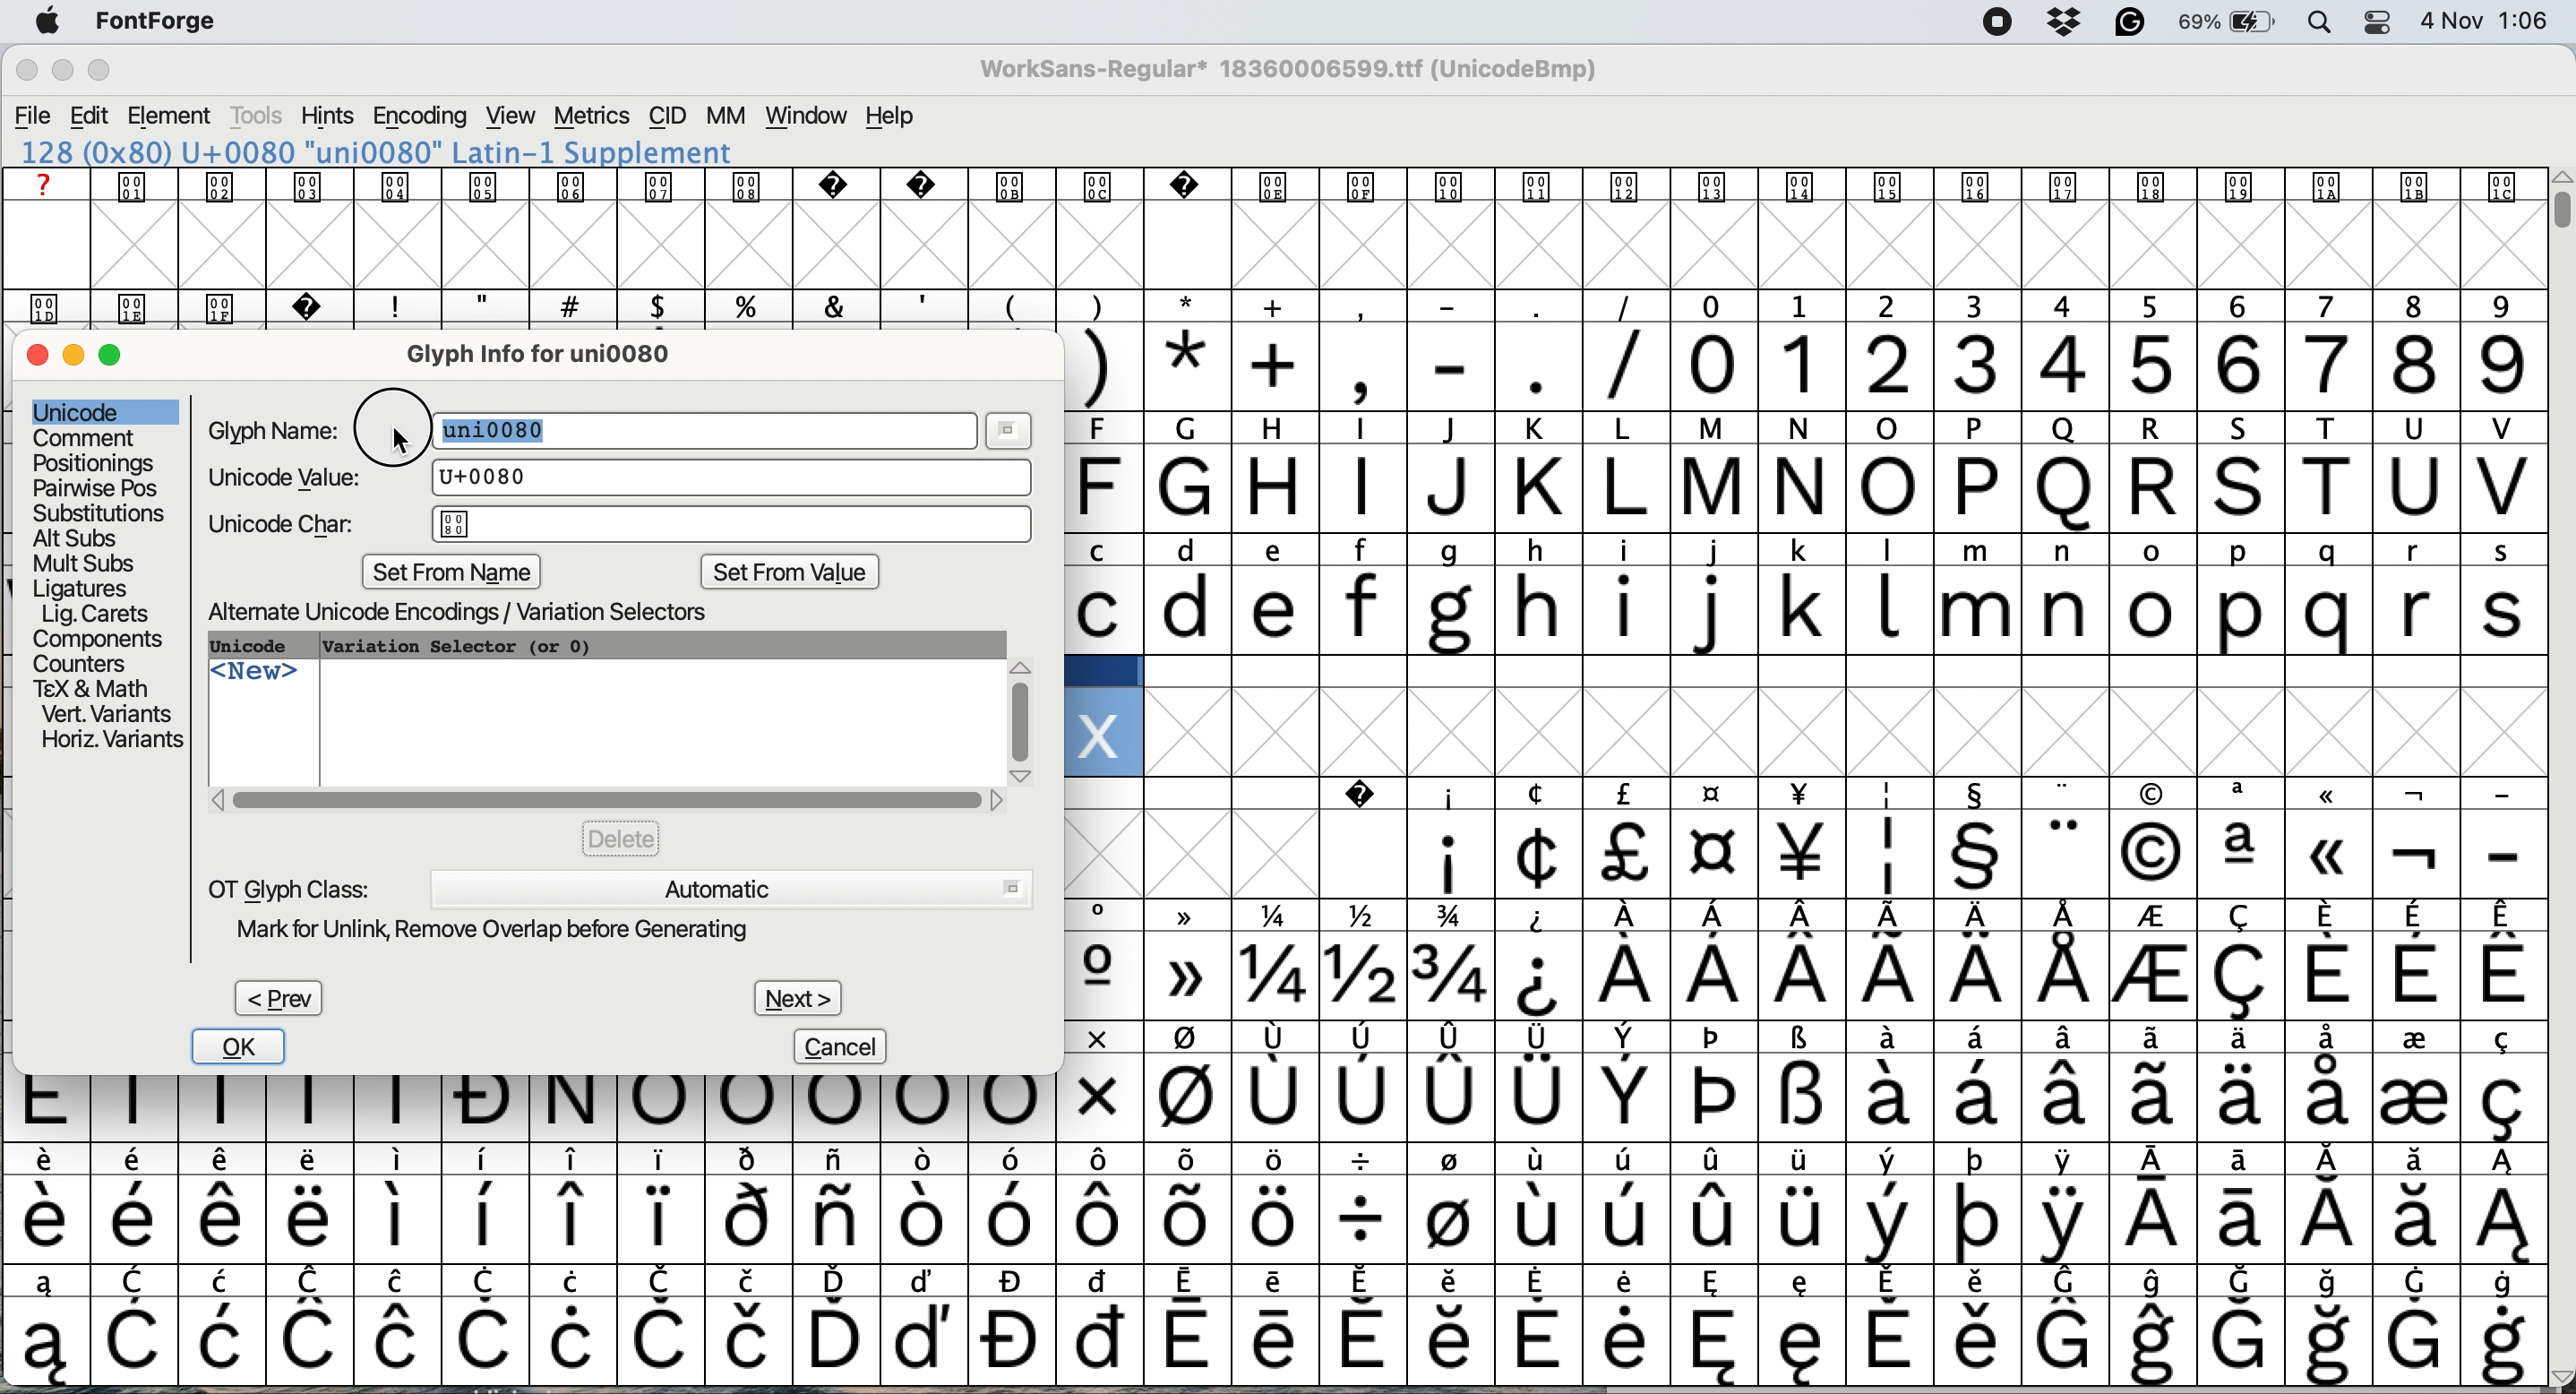 The image size is (2576, 1394). What do you see at coordinates (1802, 918) in the screenshot?
I see `special characters` at bounding box center [1802, 918].